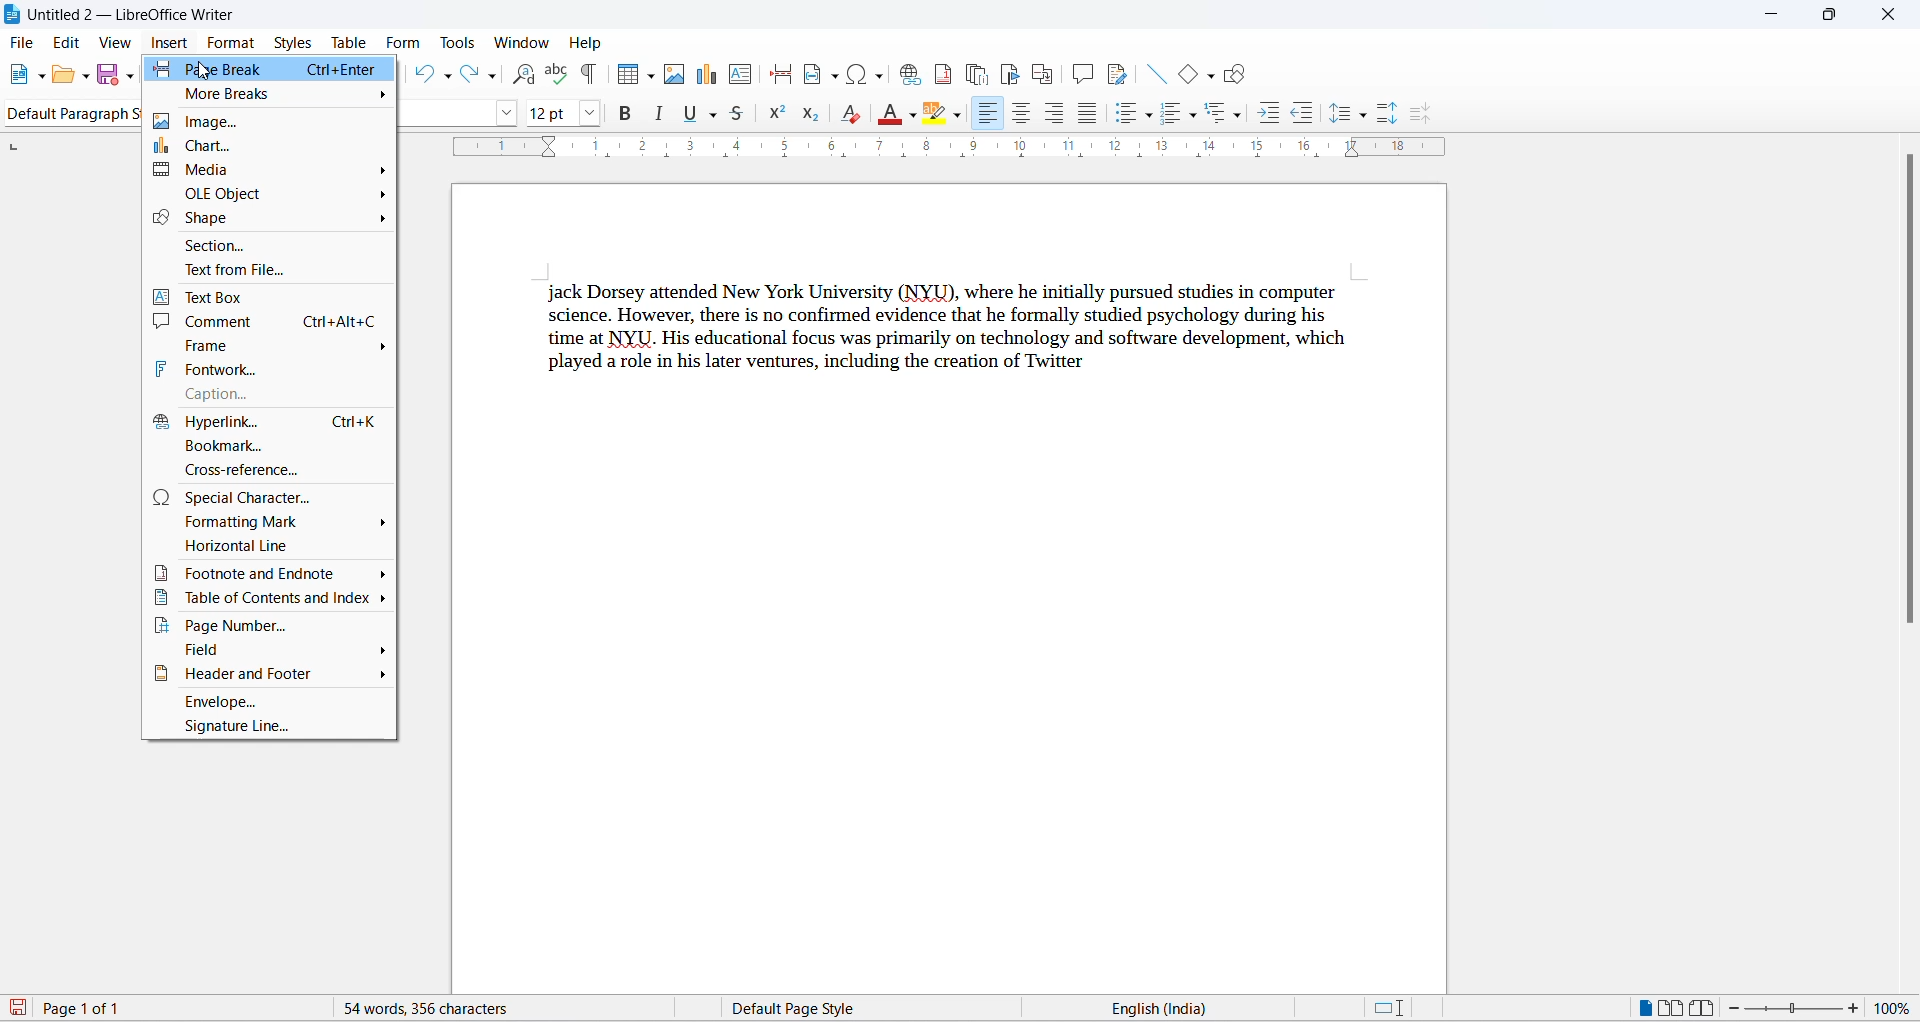 Image resolution: width=1920 pixels, height=1022 pixels. I want to click on justified, so click(1085, 113).